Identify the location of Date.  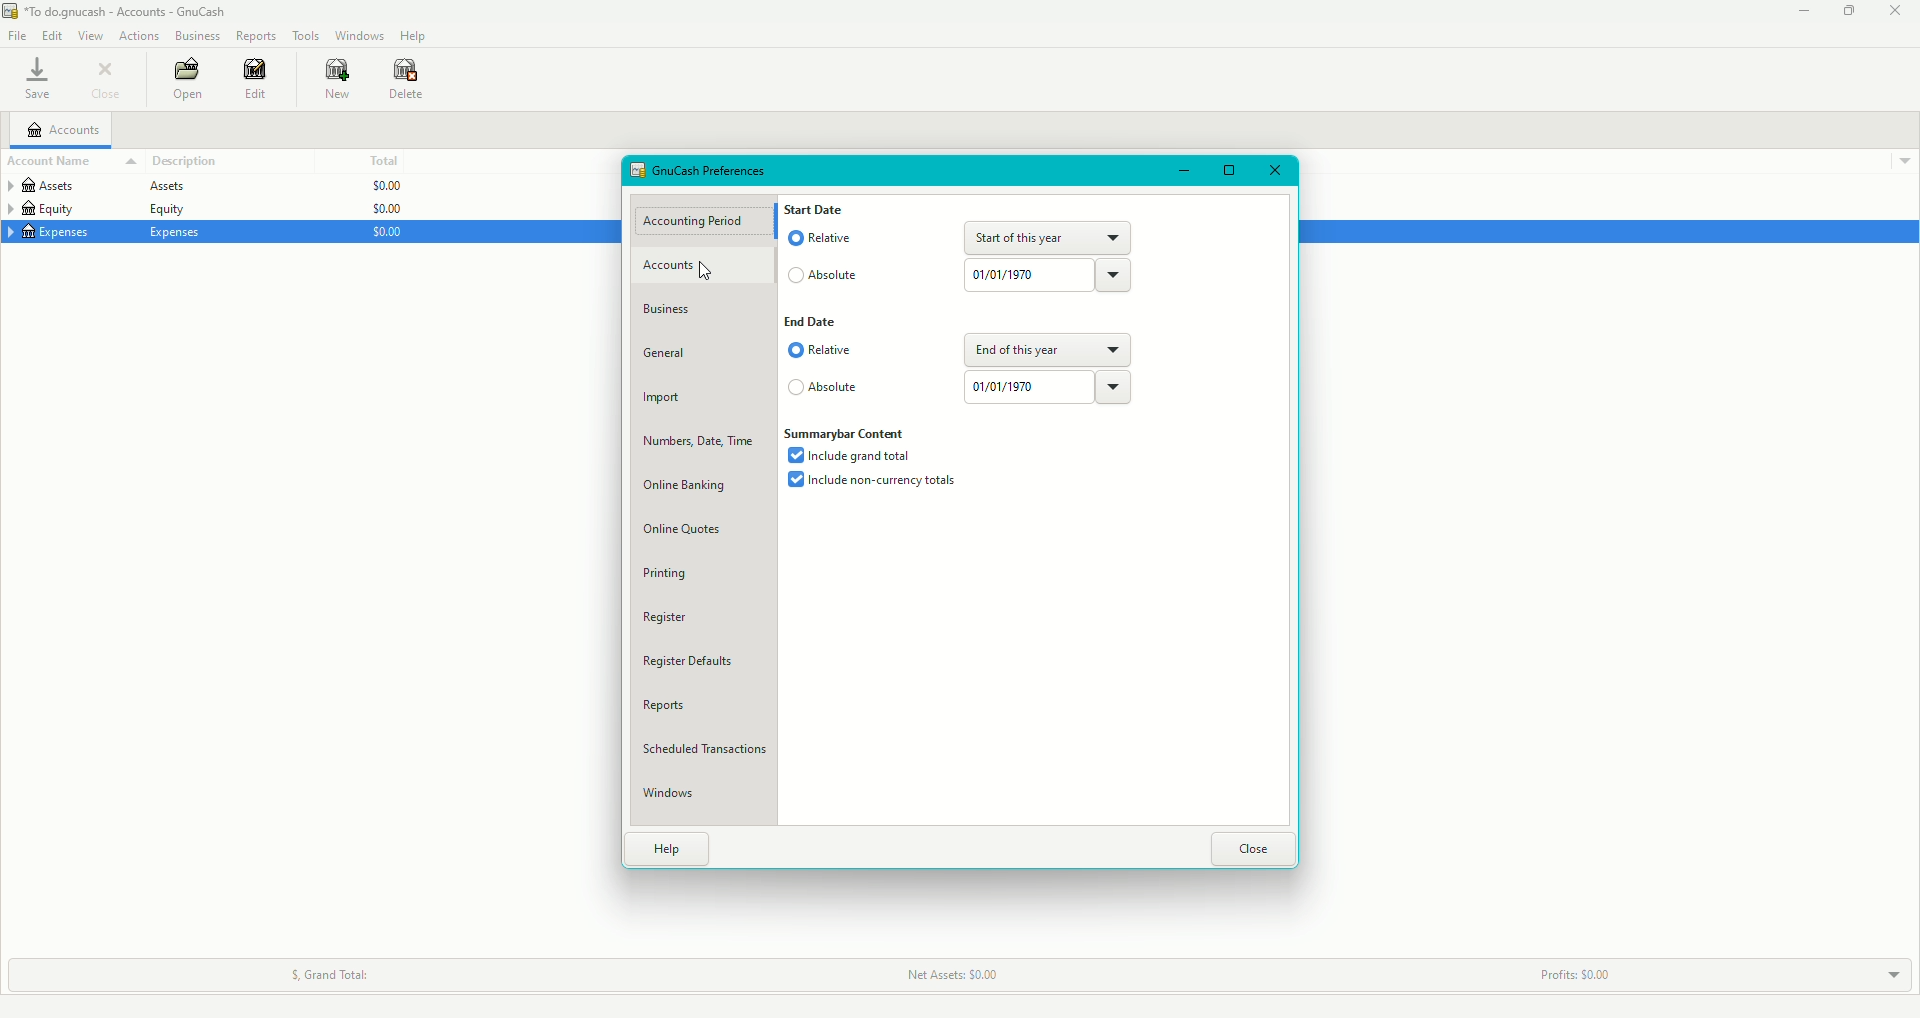
(1048, 275).